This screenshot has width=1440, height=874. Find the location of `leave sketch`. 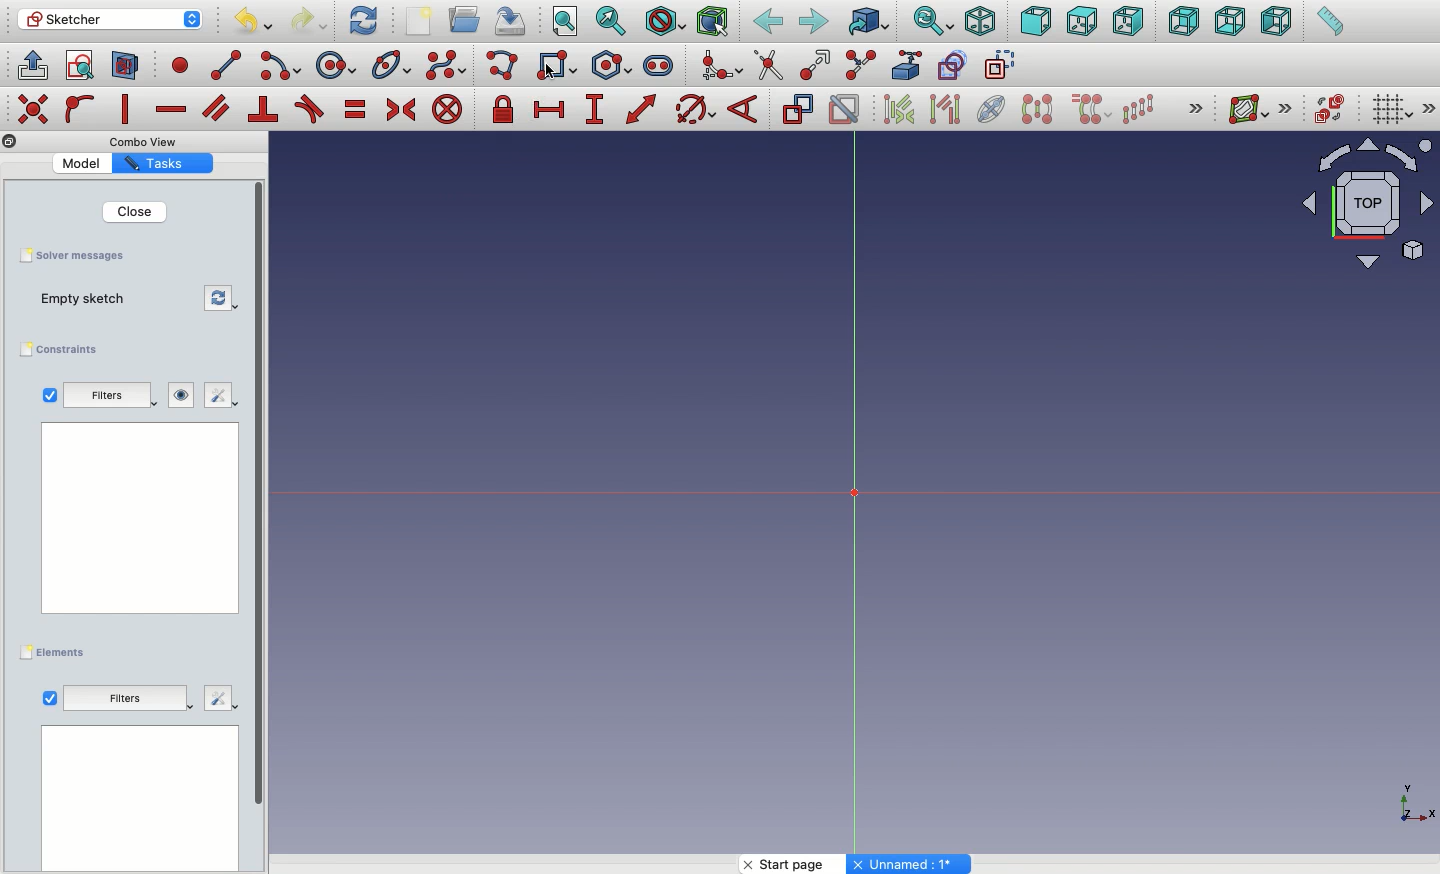

leave sketch is located at coordinates (31, 64).